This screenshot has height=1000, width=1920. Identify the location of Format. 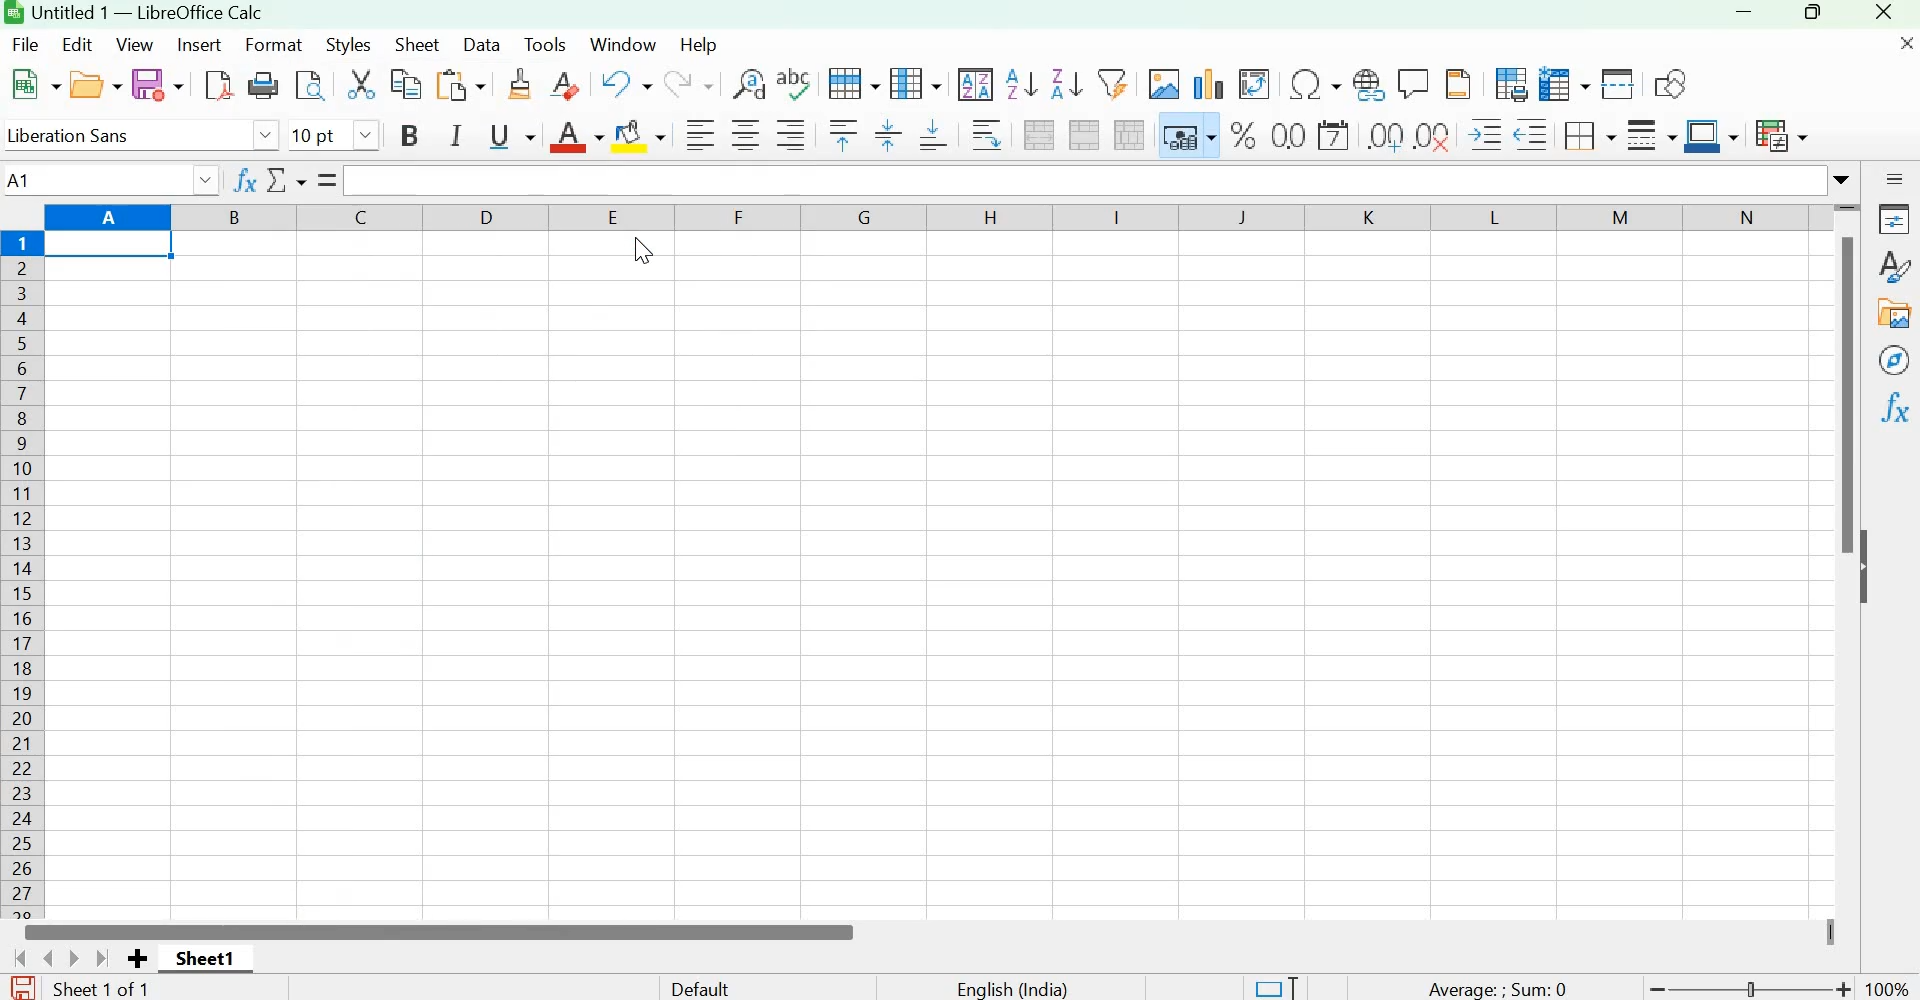
(276, 43).